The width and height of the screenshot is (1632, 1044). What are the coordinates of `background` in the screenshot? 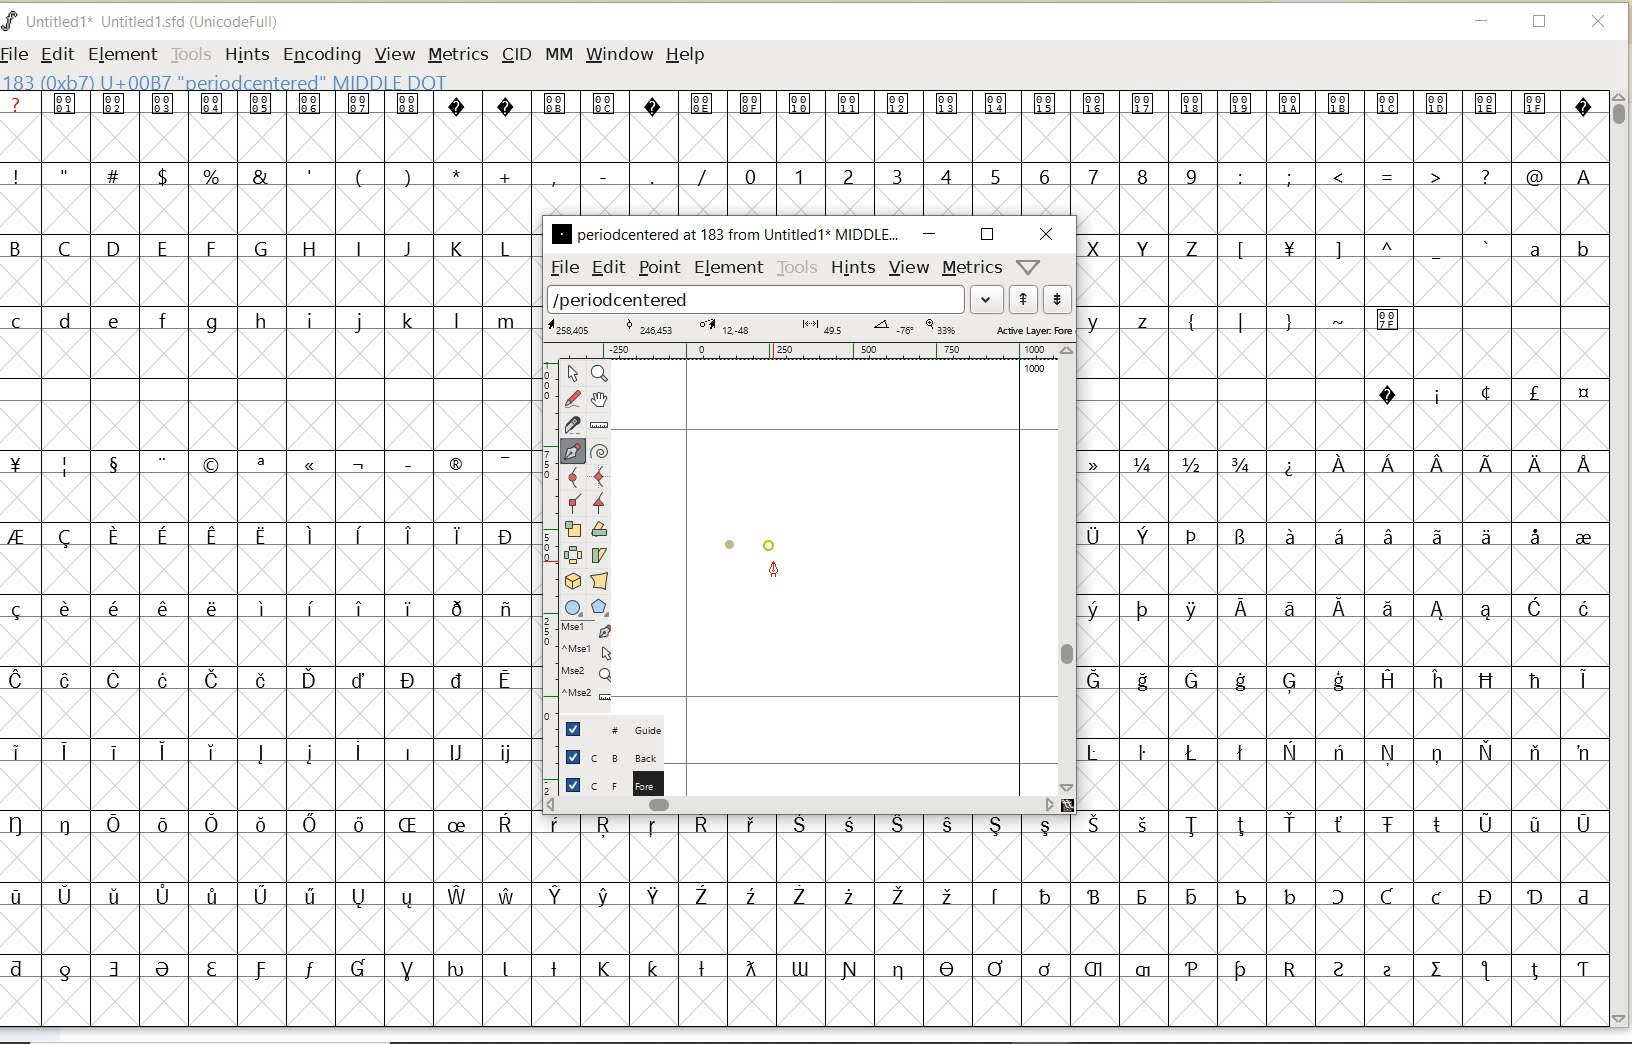 It's located at (605, 757).